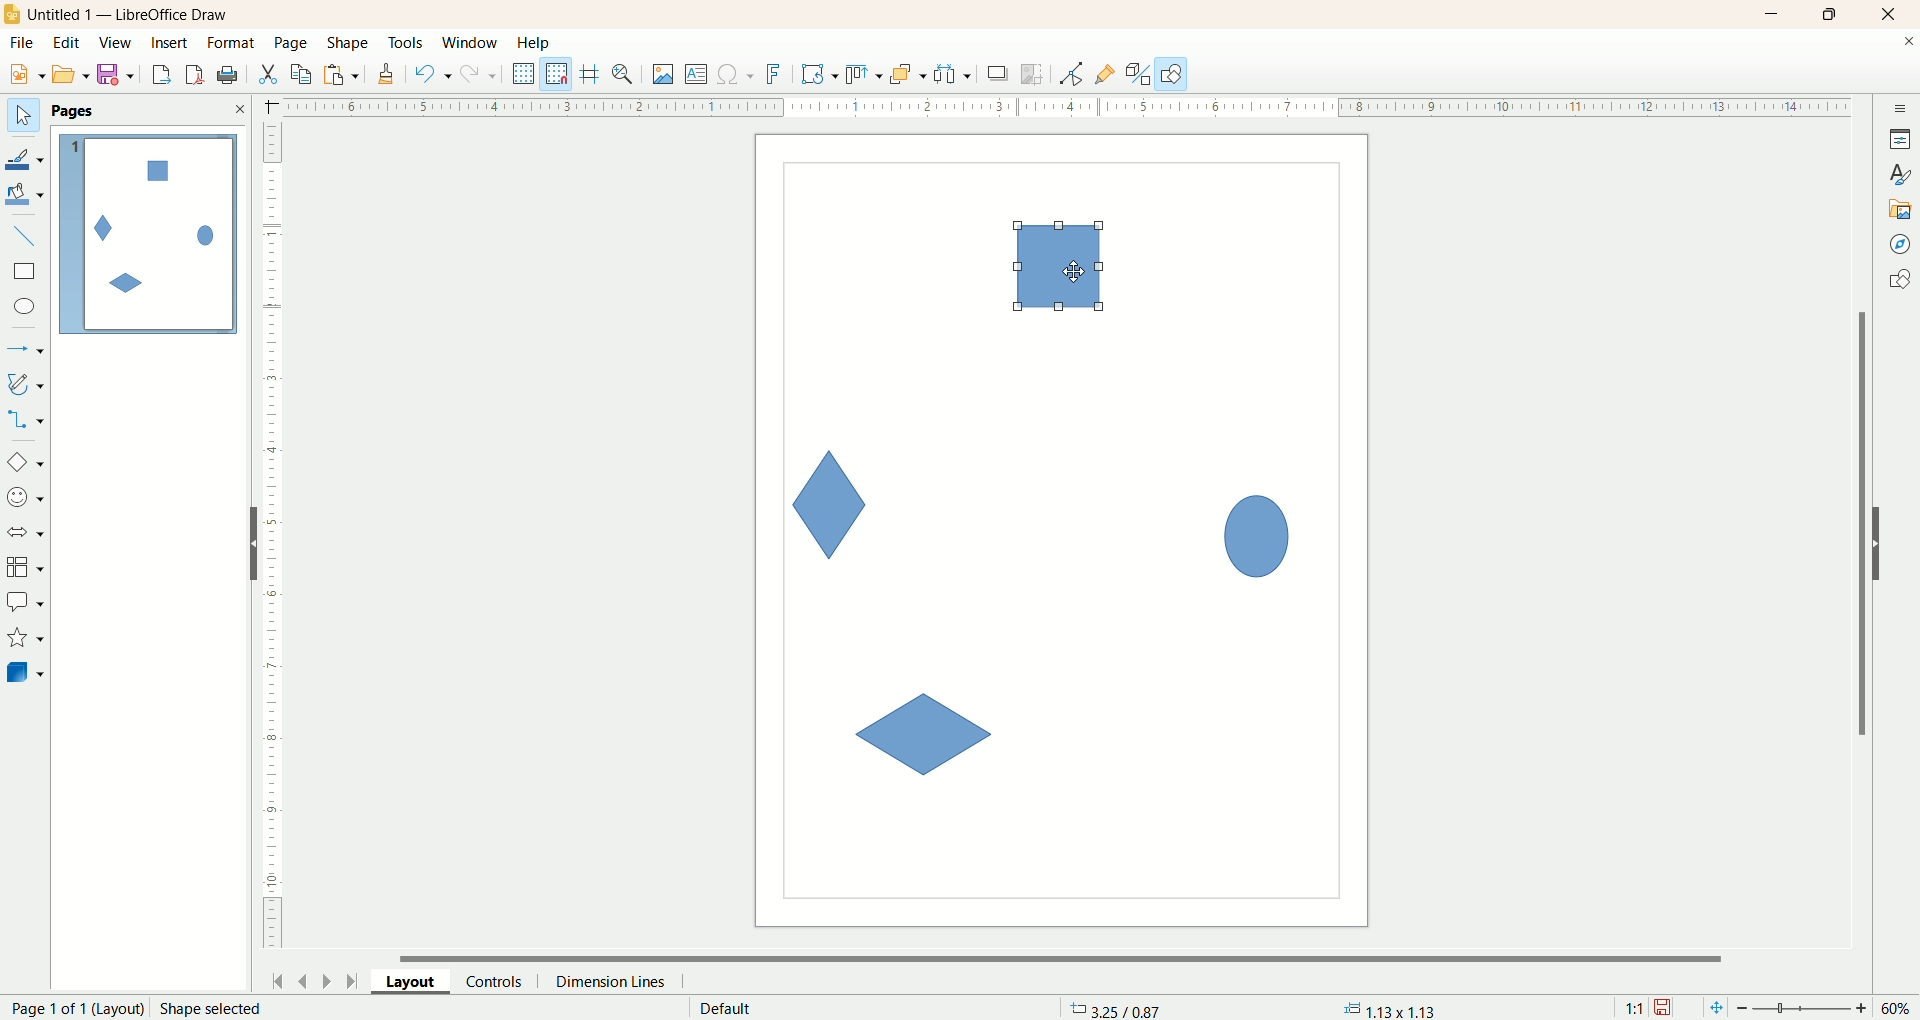 Image resolution: width=1920 pixels, height=1020 pixels. What do you see at coordinates (922, 736) in the screenshot?
I see `unselected shape` at bounding box center [922, 736].